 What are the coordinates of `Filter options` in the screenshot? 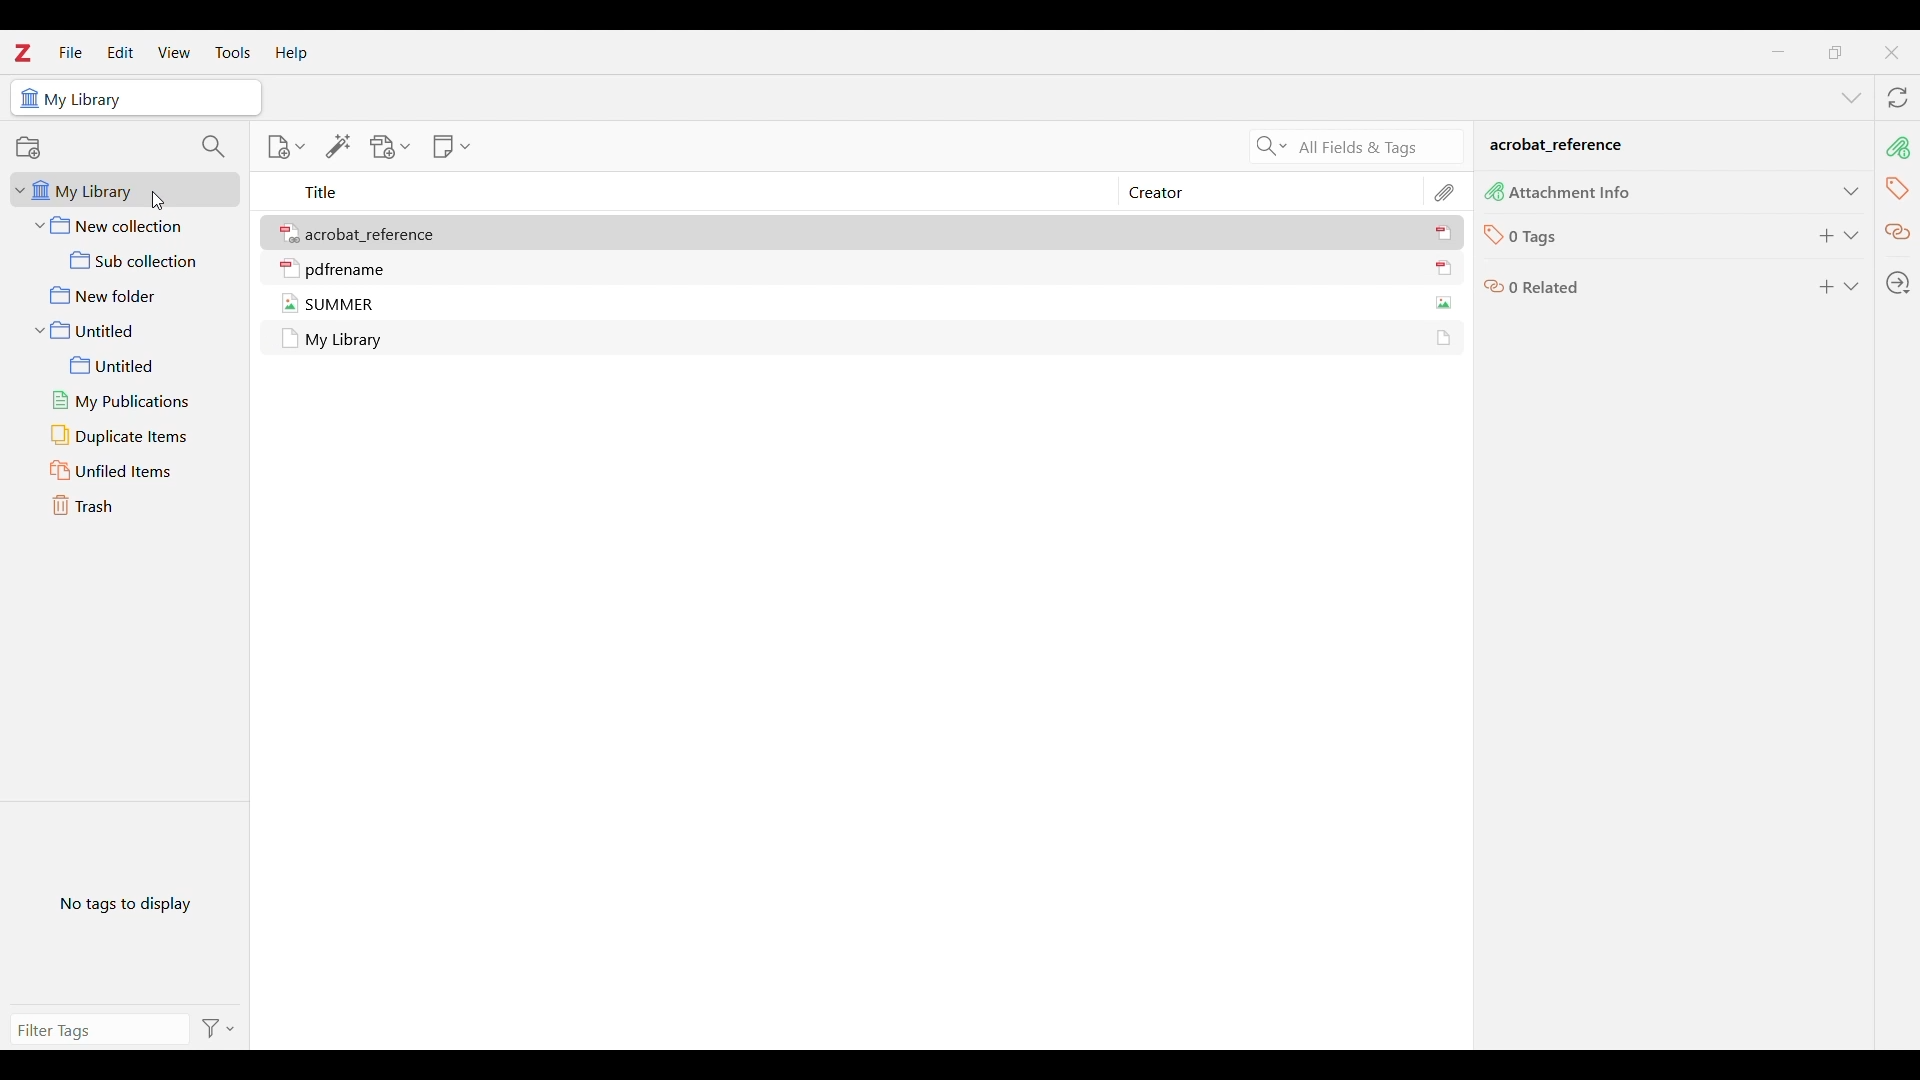 It's located at (215, 1029).